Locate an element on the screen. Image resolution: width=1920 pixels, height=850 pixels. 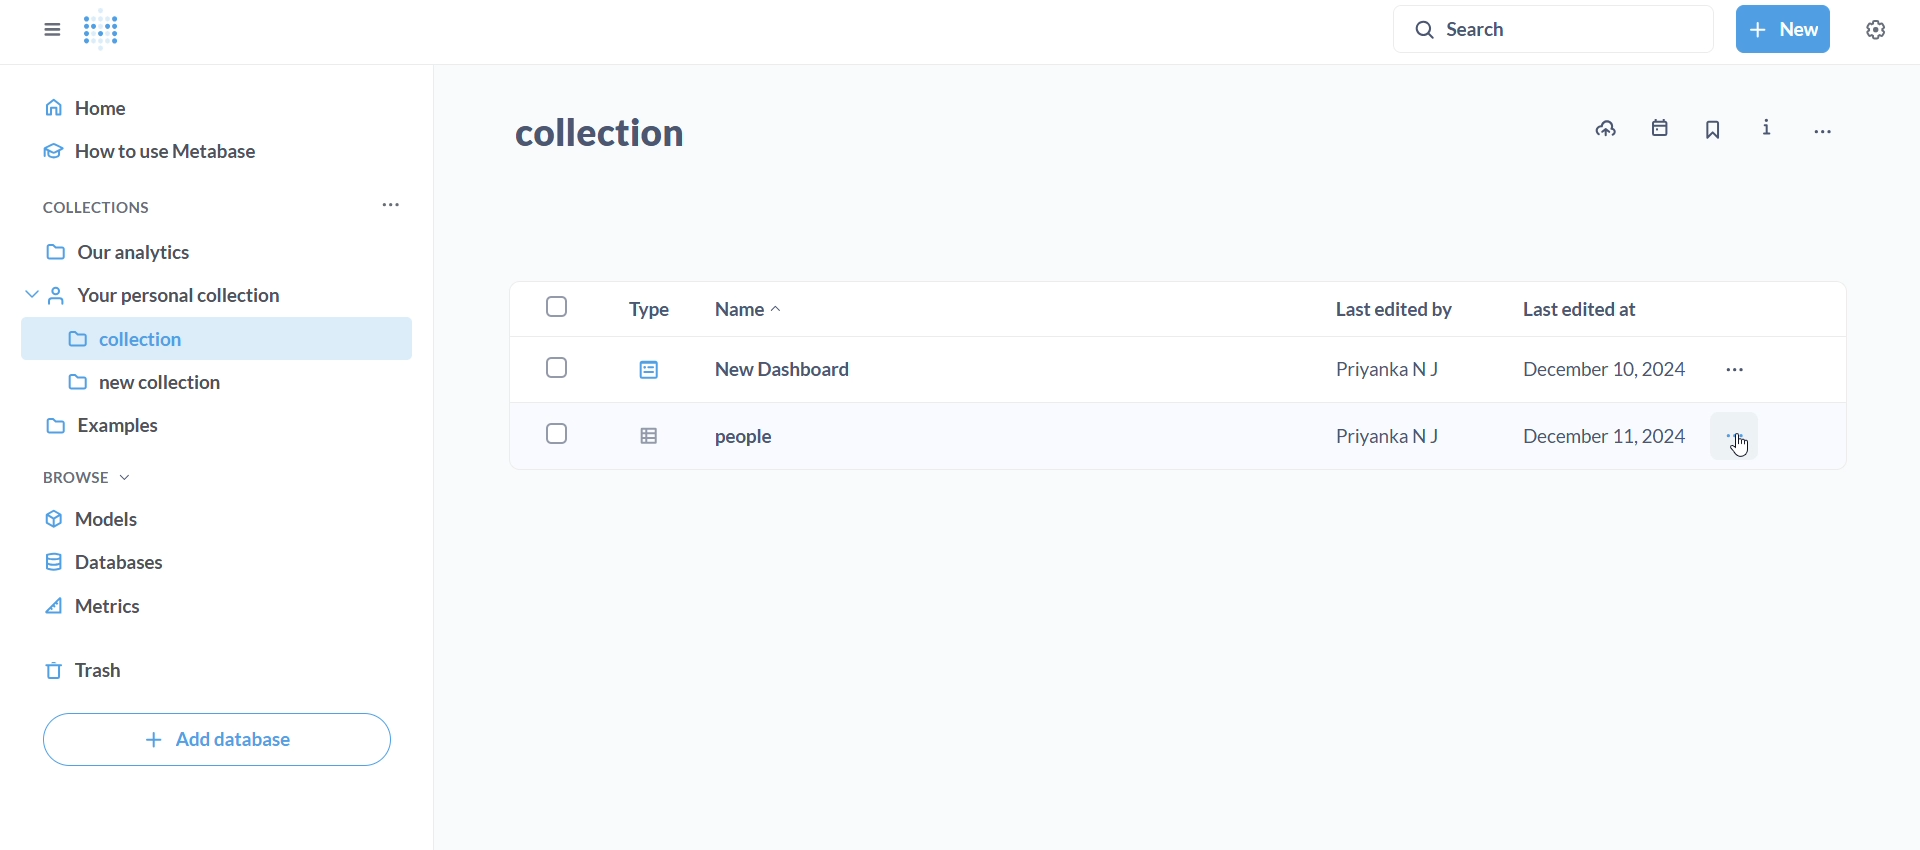
file is located at coordinates (636, 366).